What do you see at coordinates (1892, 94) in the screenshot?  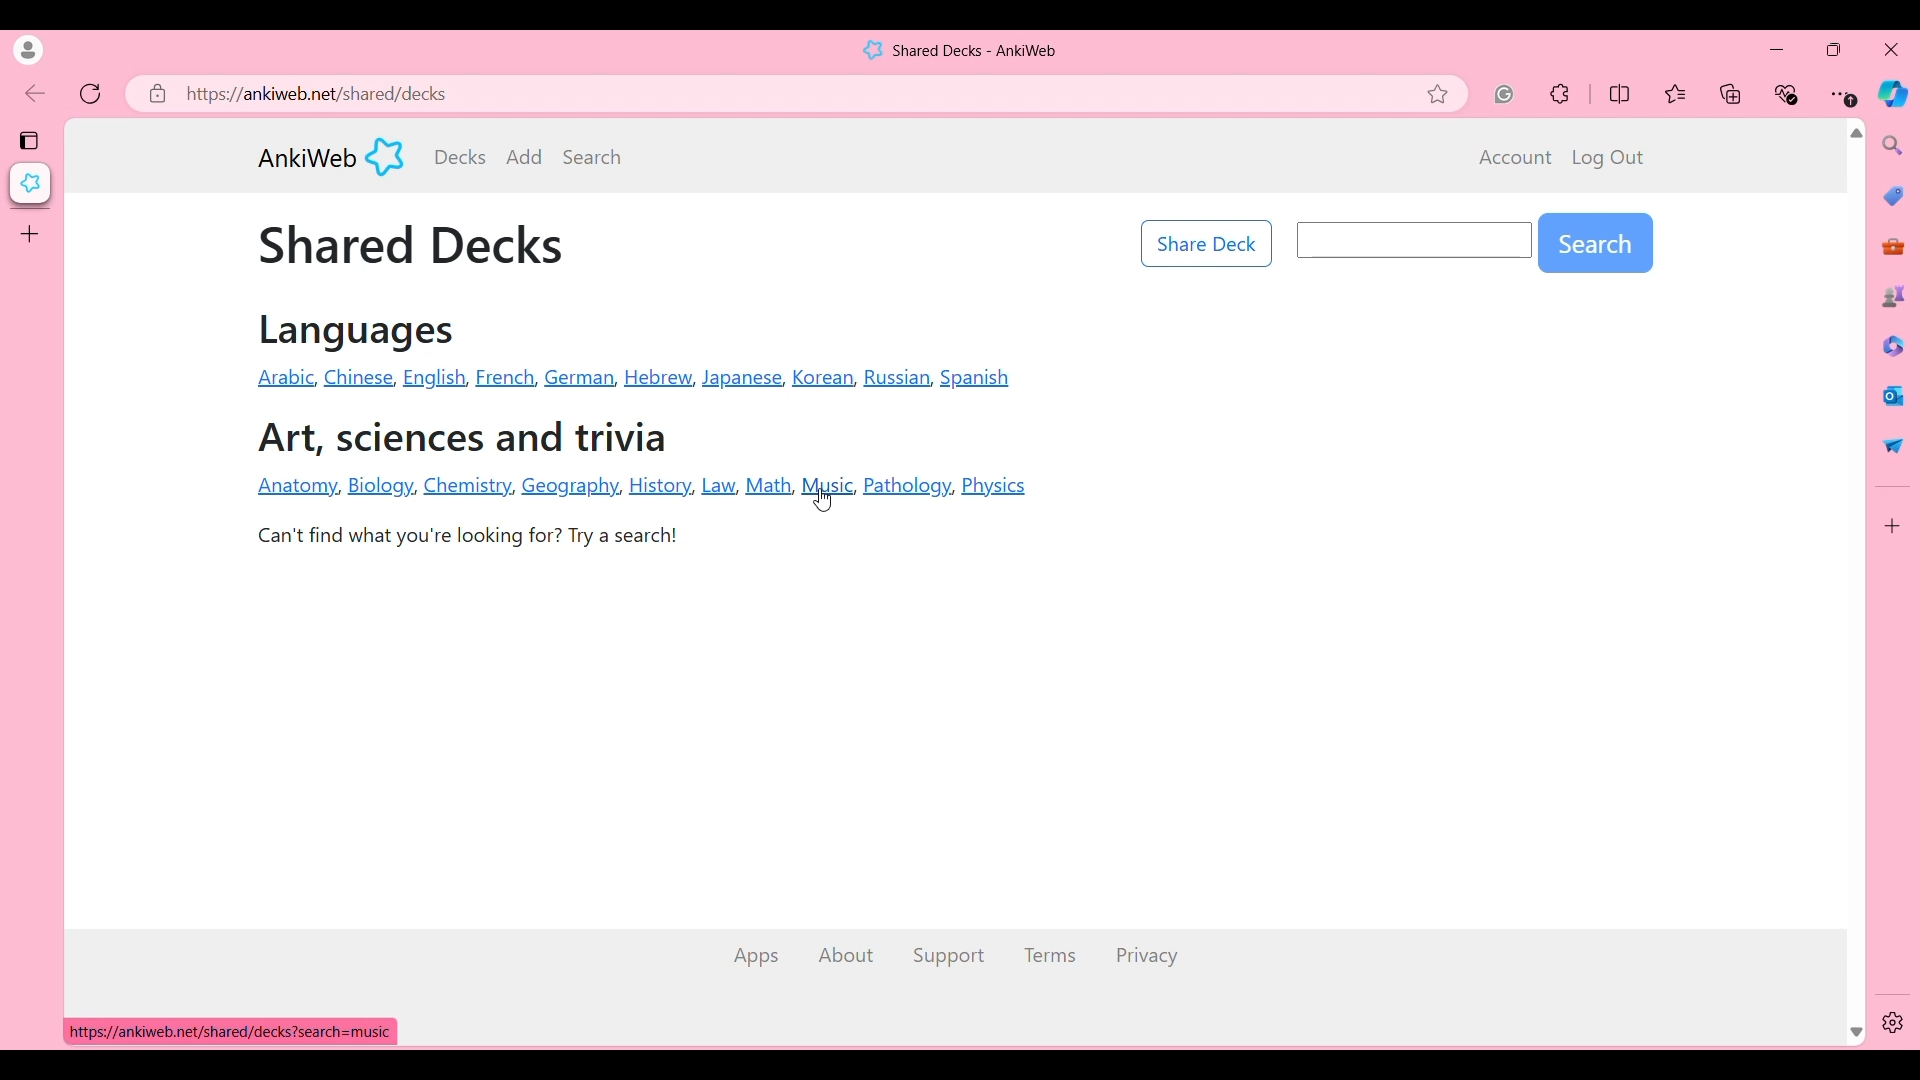 I see `Browser AI` at bounding box center [1892, 94].